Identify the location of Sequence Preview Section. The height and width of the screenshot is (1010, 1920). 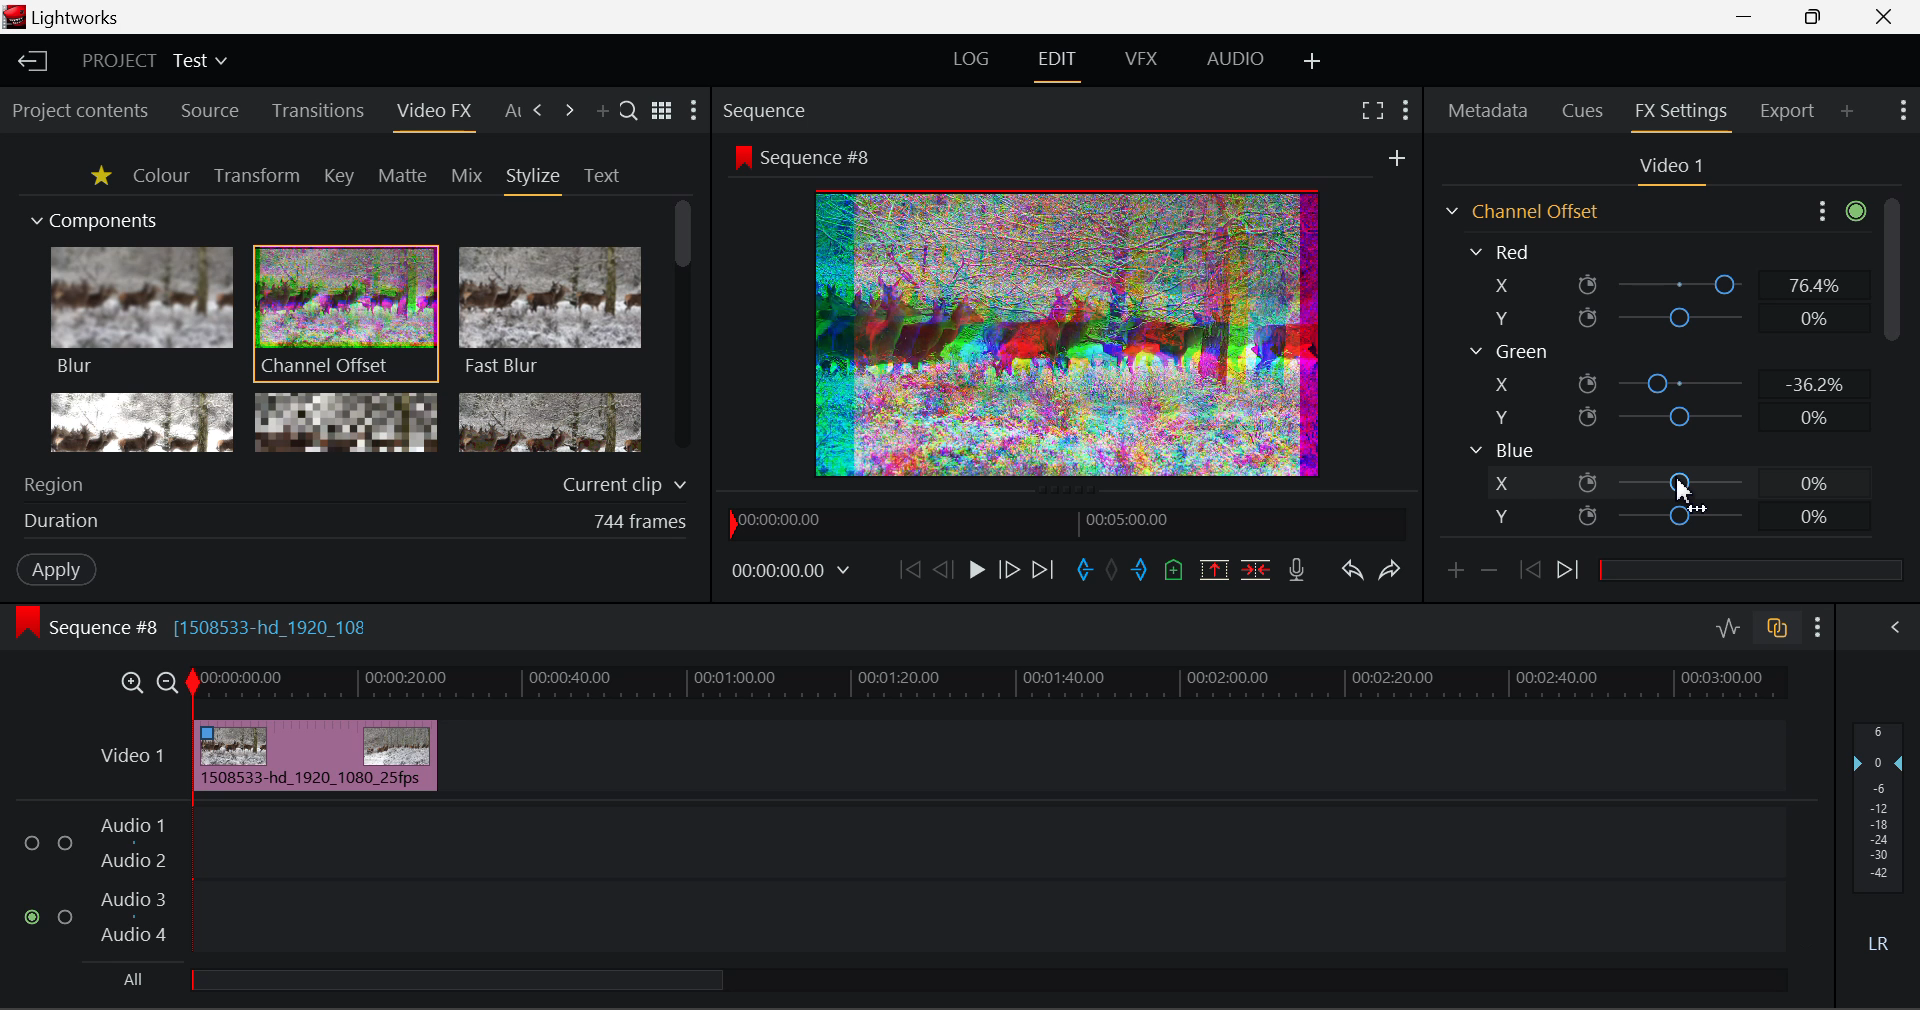
(767, 109).